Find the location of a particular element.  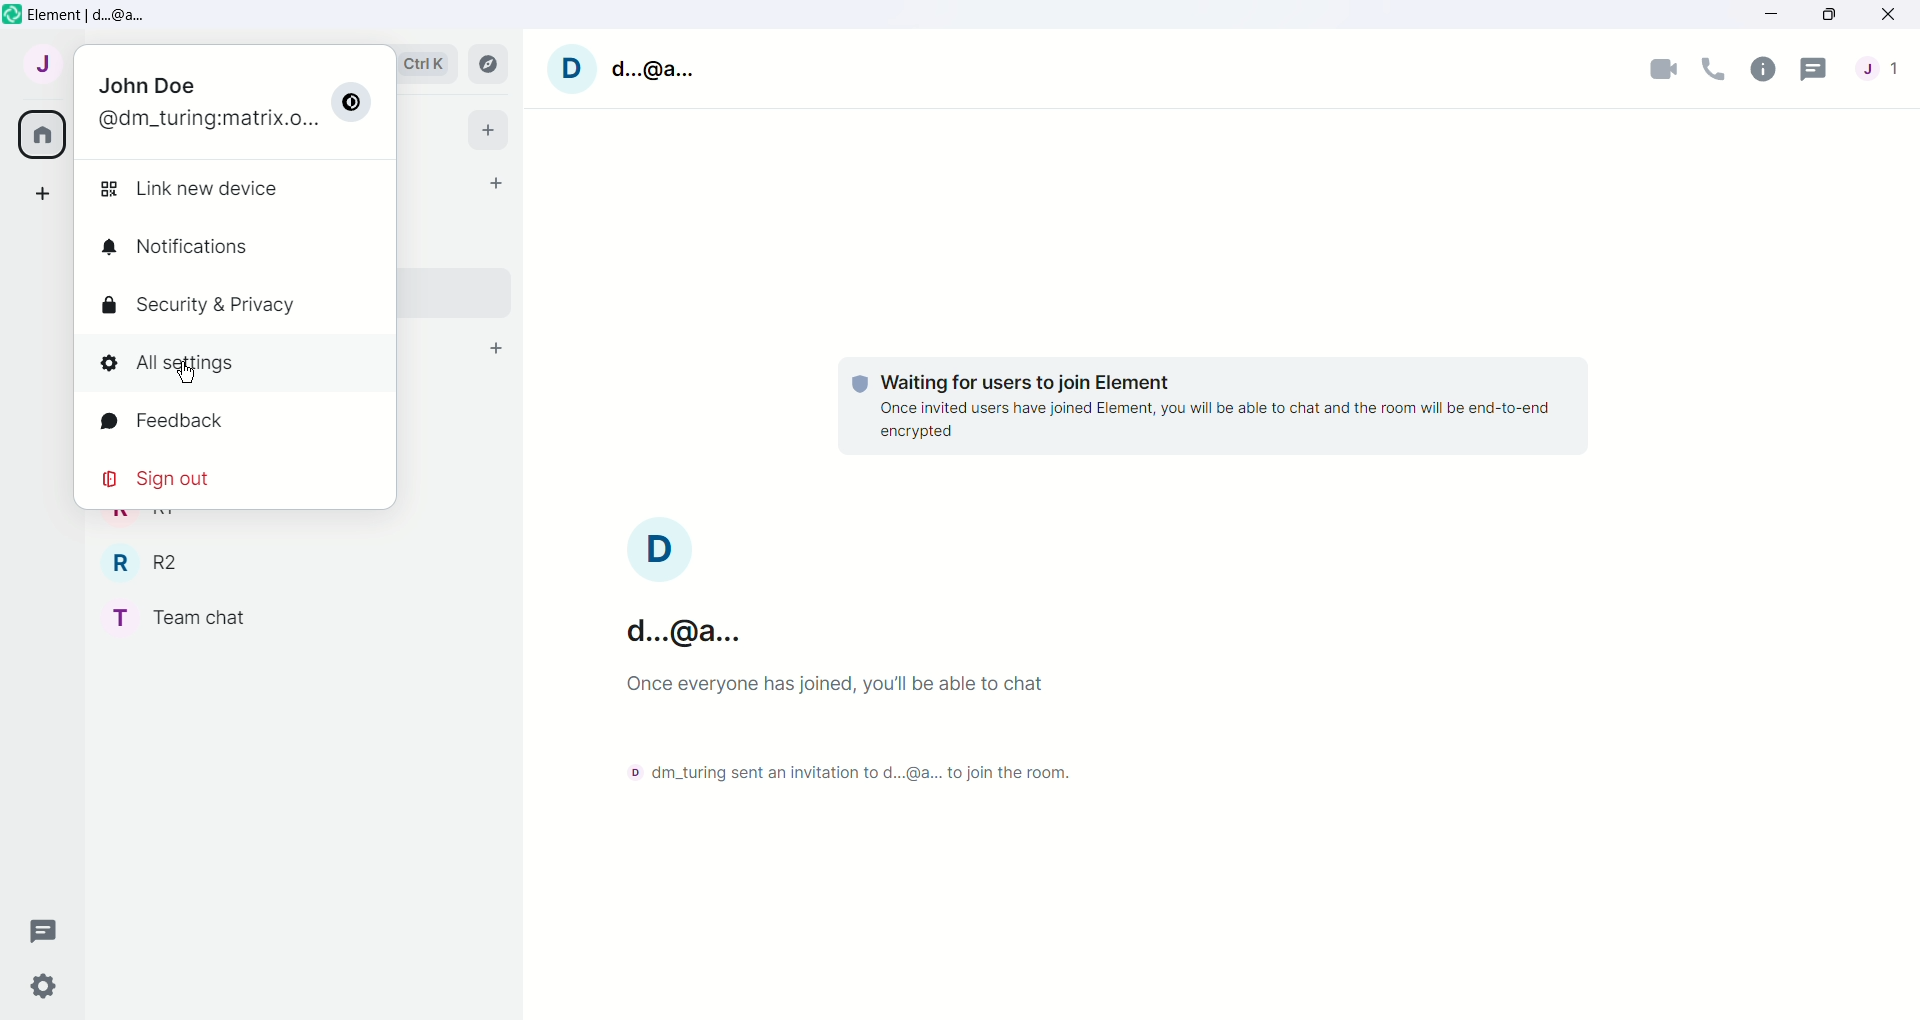

Threads is located at coordinates (44, 930).